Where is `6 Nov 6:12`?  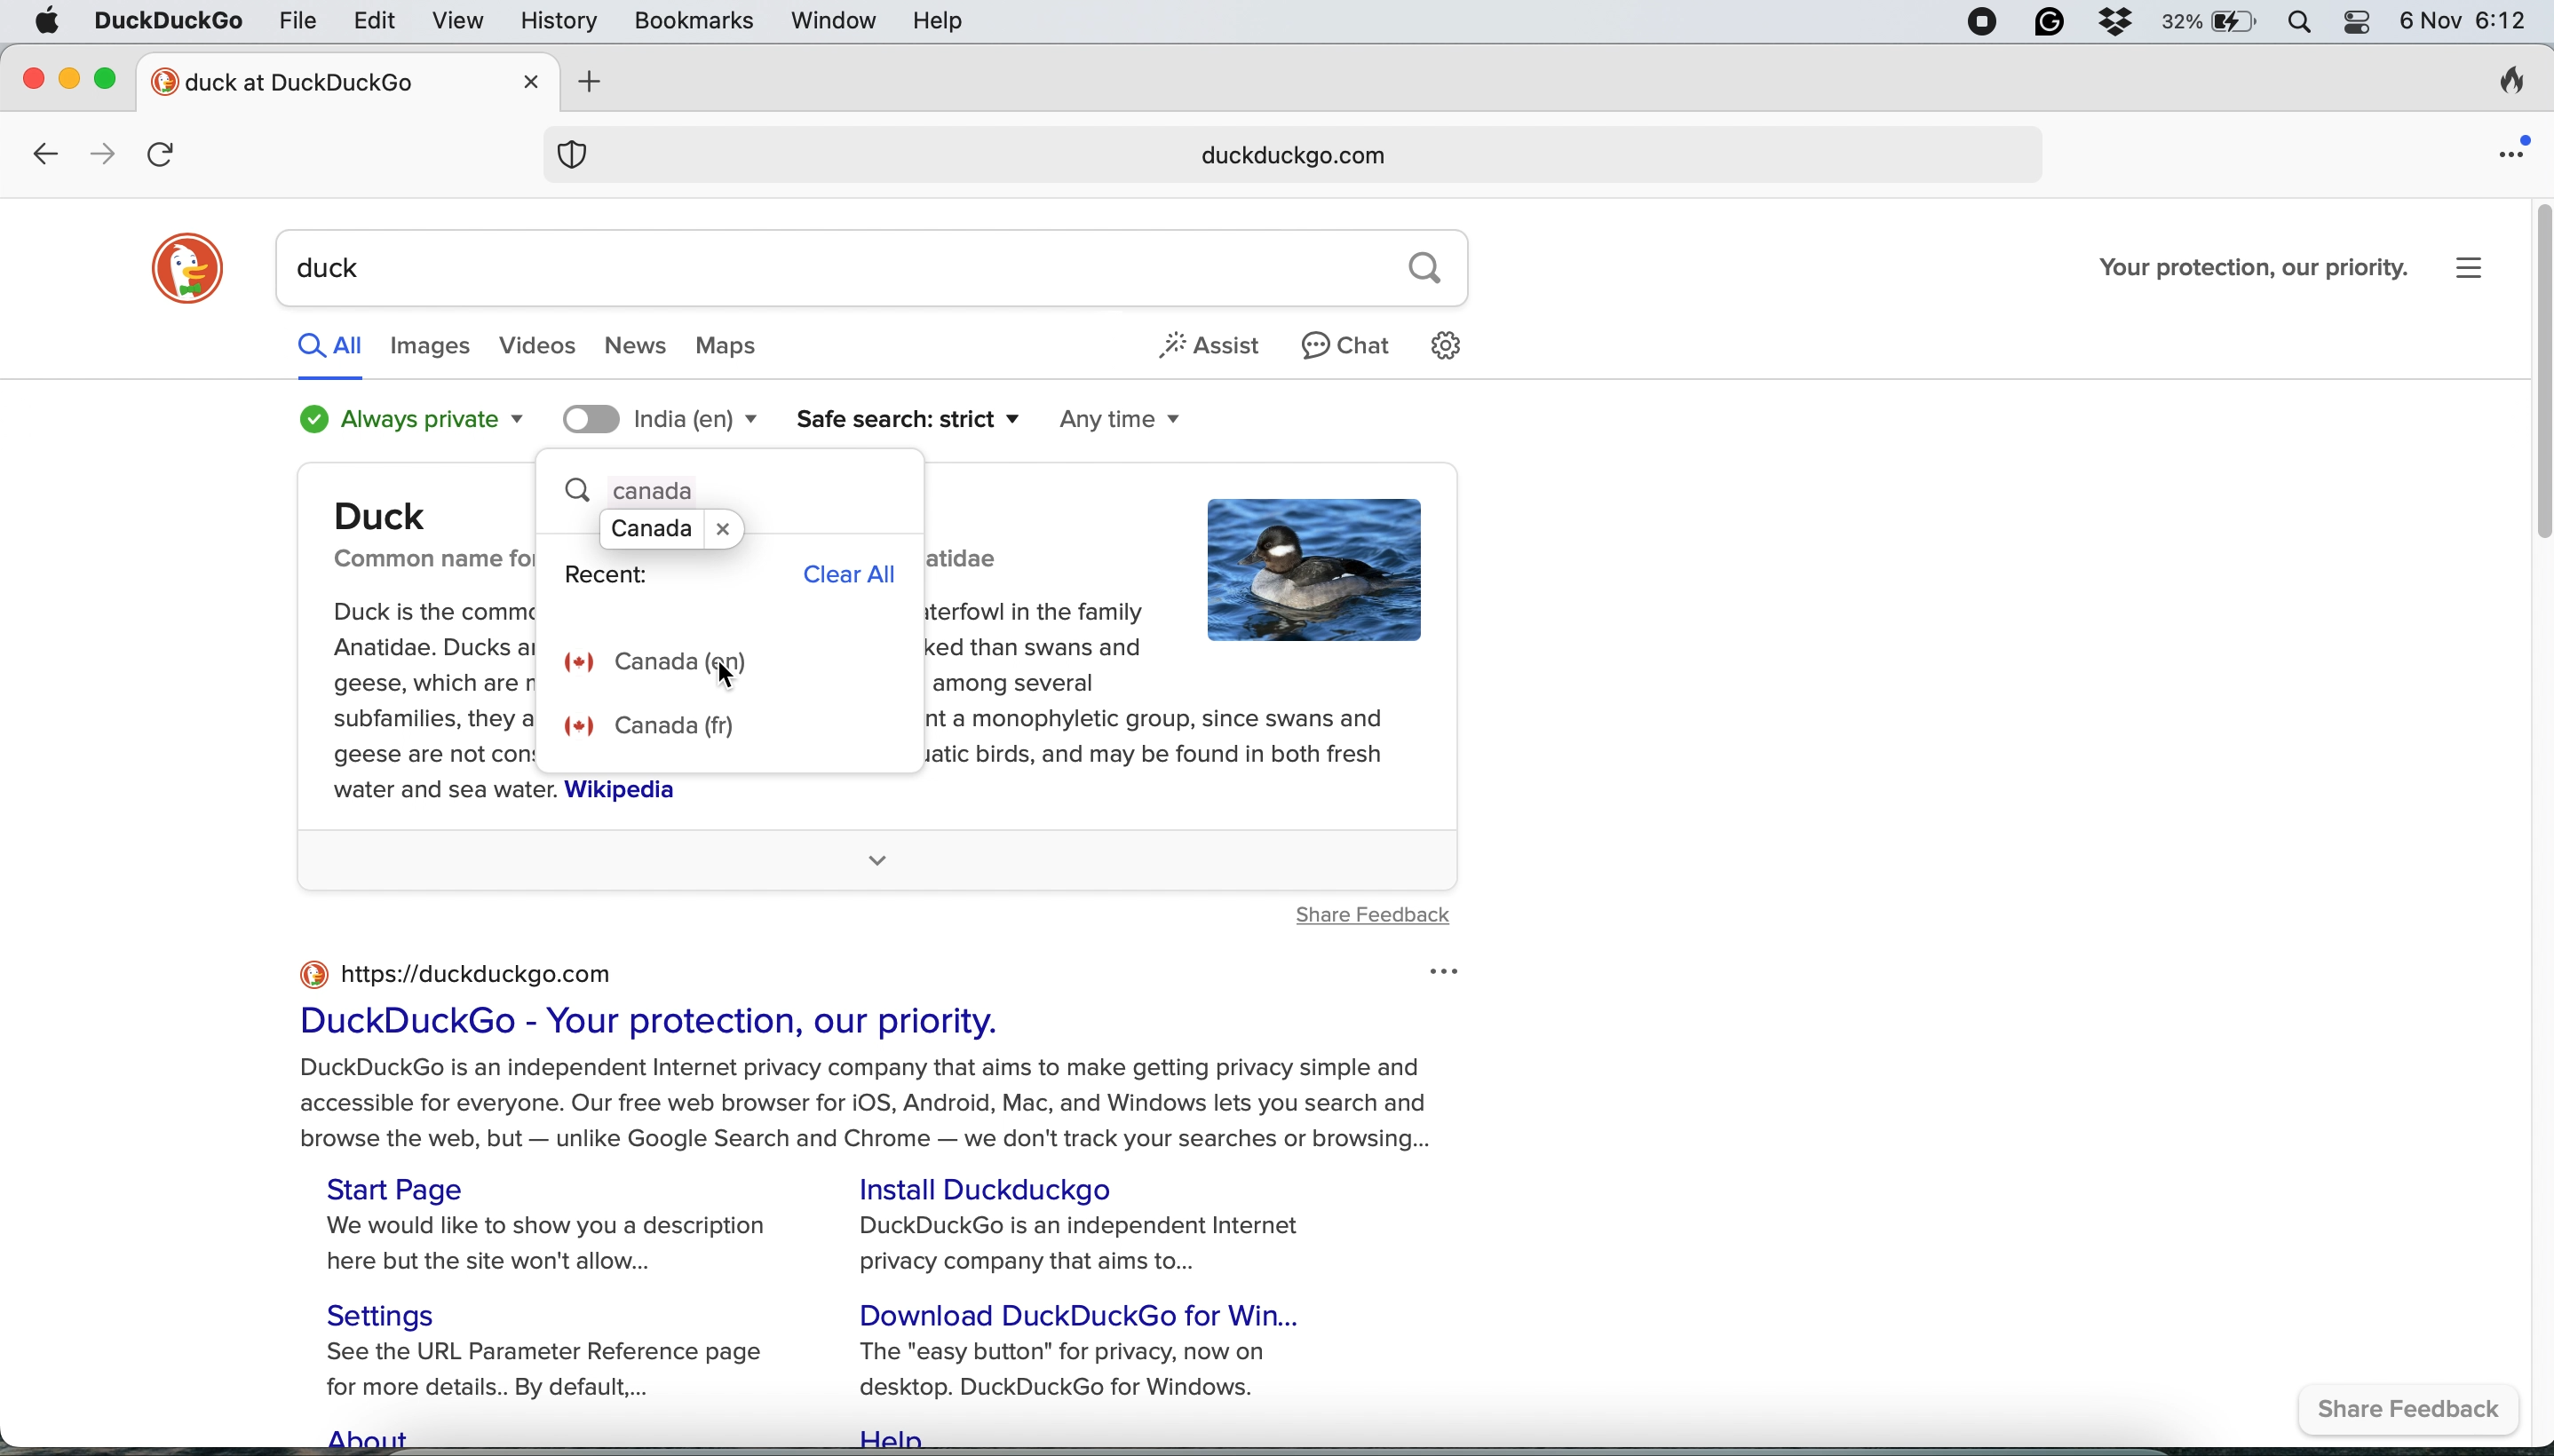 6 Nov 6:12 is located at coordinates (2462, 24).